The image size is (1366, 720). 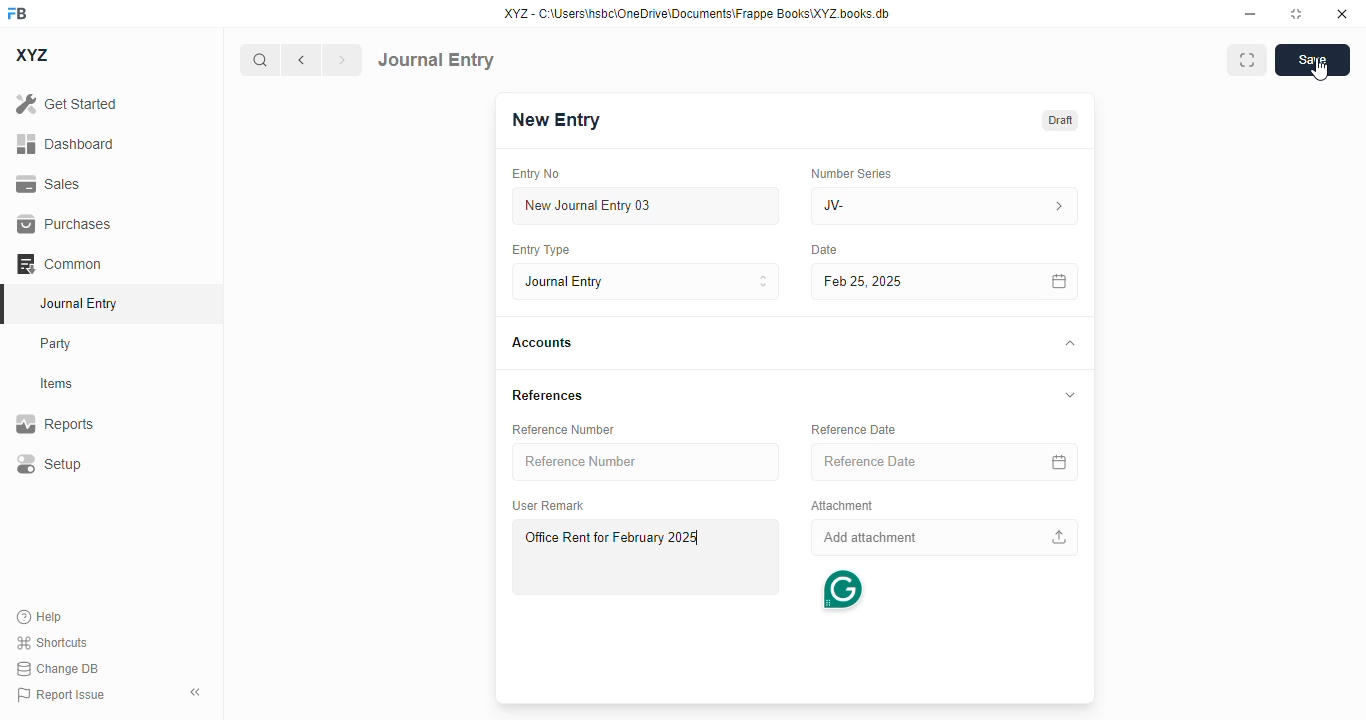 What do you see at coordinates (1062, 282) in the screenshot?
I see `calendar icon` at bounding box center [1062, 282].